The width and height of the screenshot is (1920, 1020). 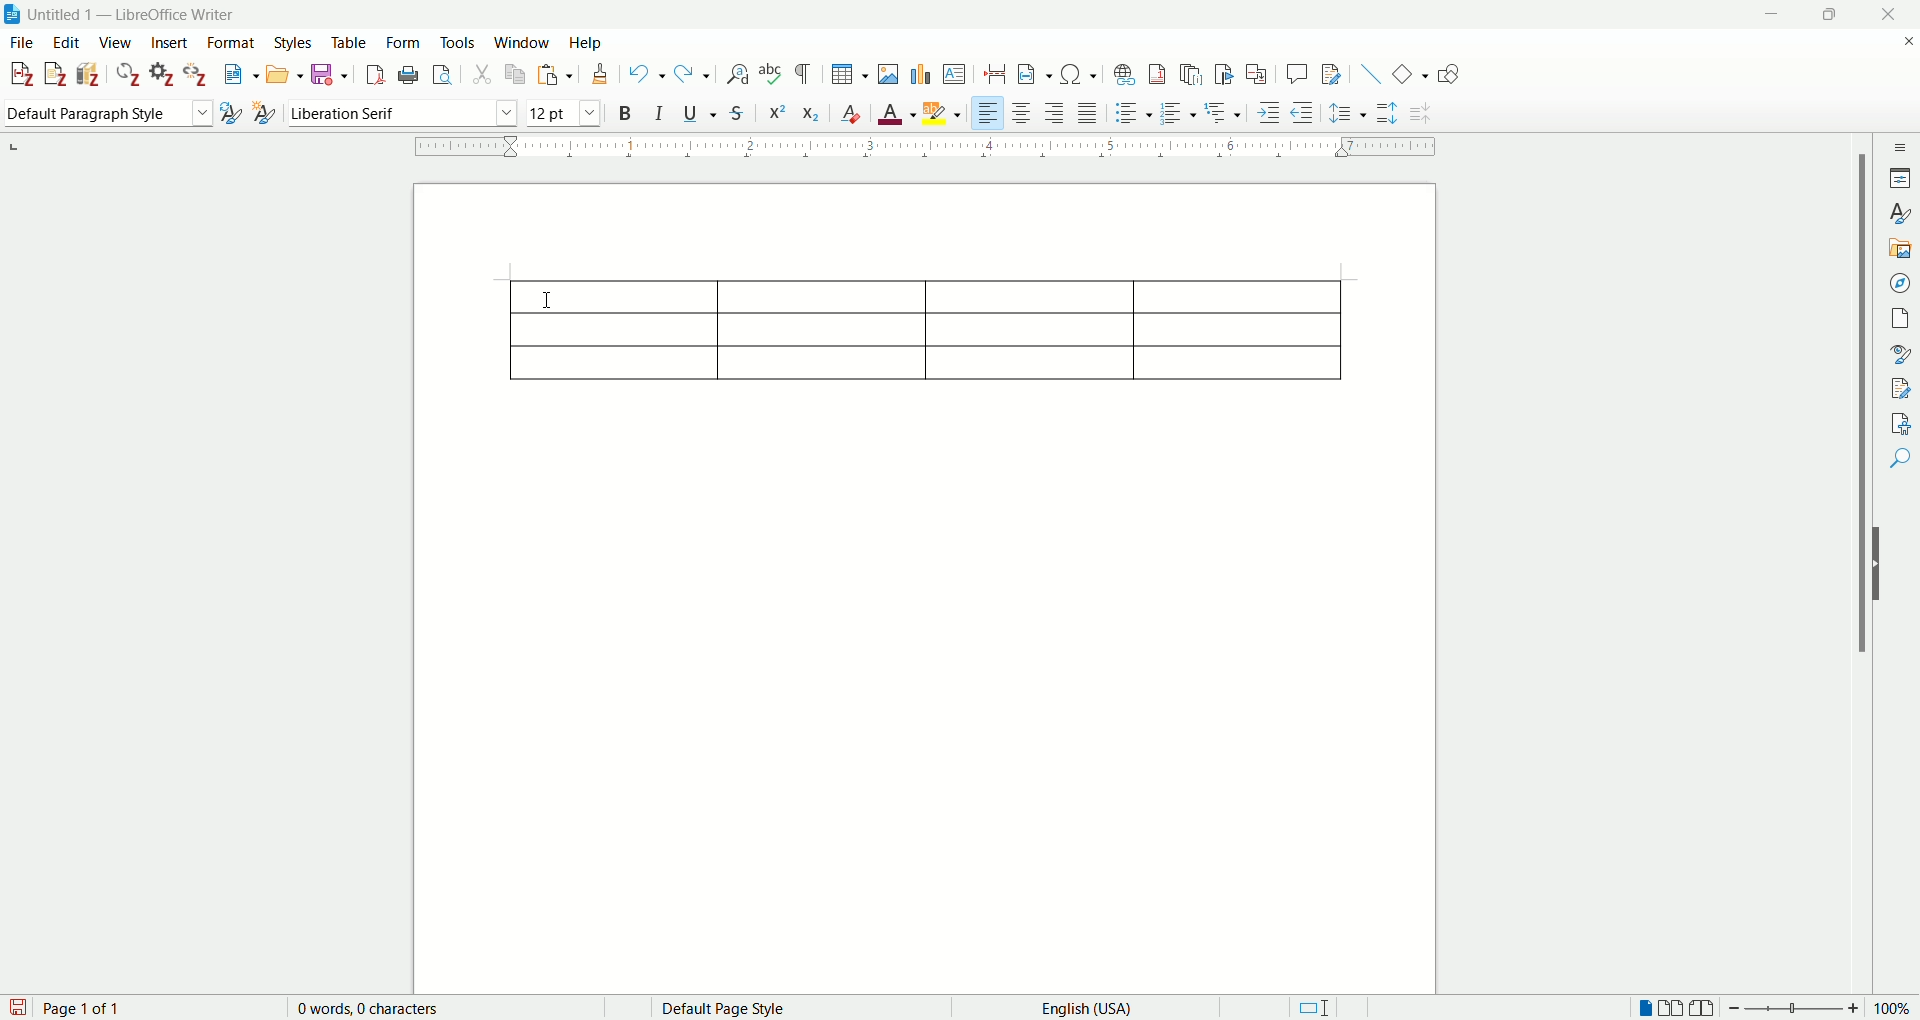 What do you see at coordinates (1903, 459) in the screenshot?
I see `find` at bounding box center [1903, 459].